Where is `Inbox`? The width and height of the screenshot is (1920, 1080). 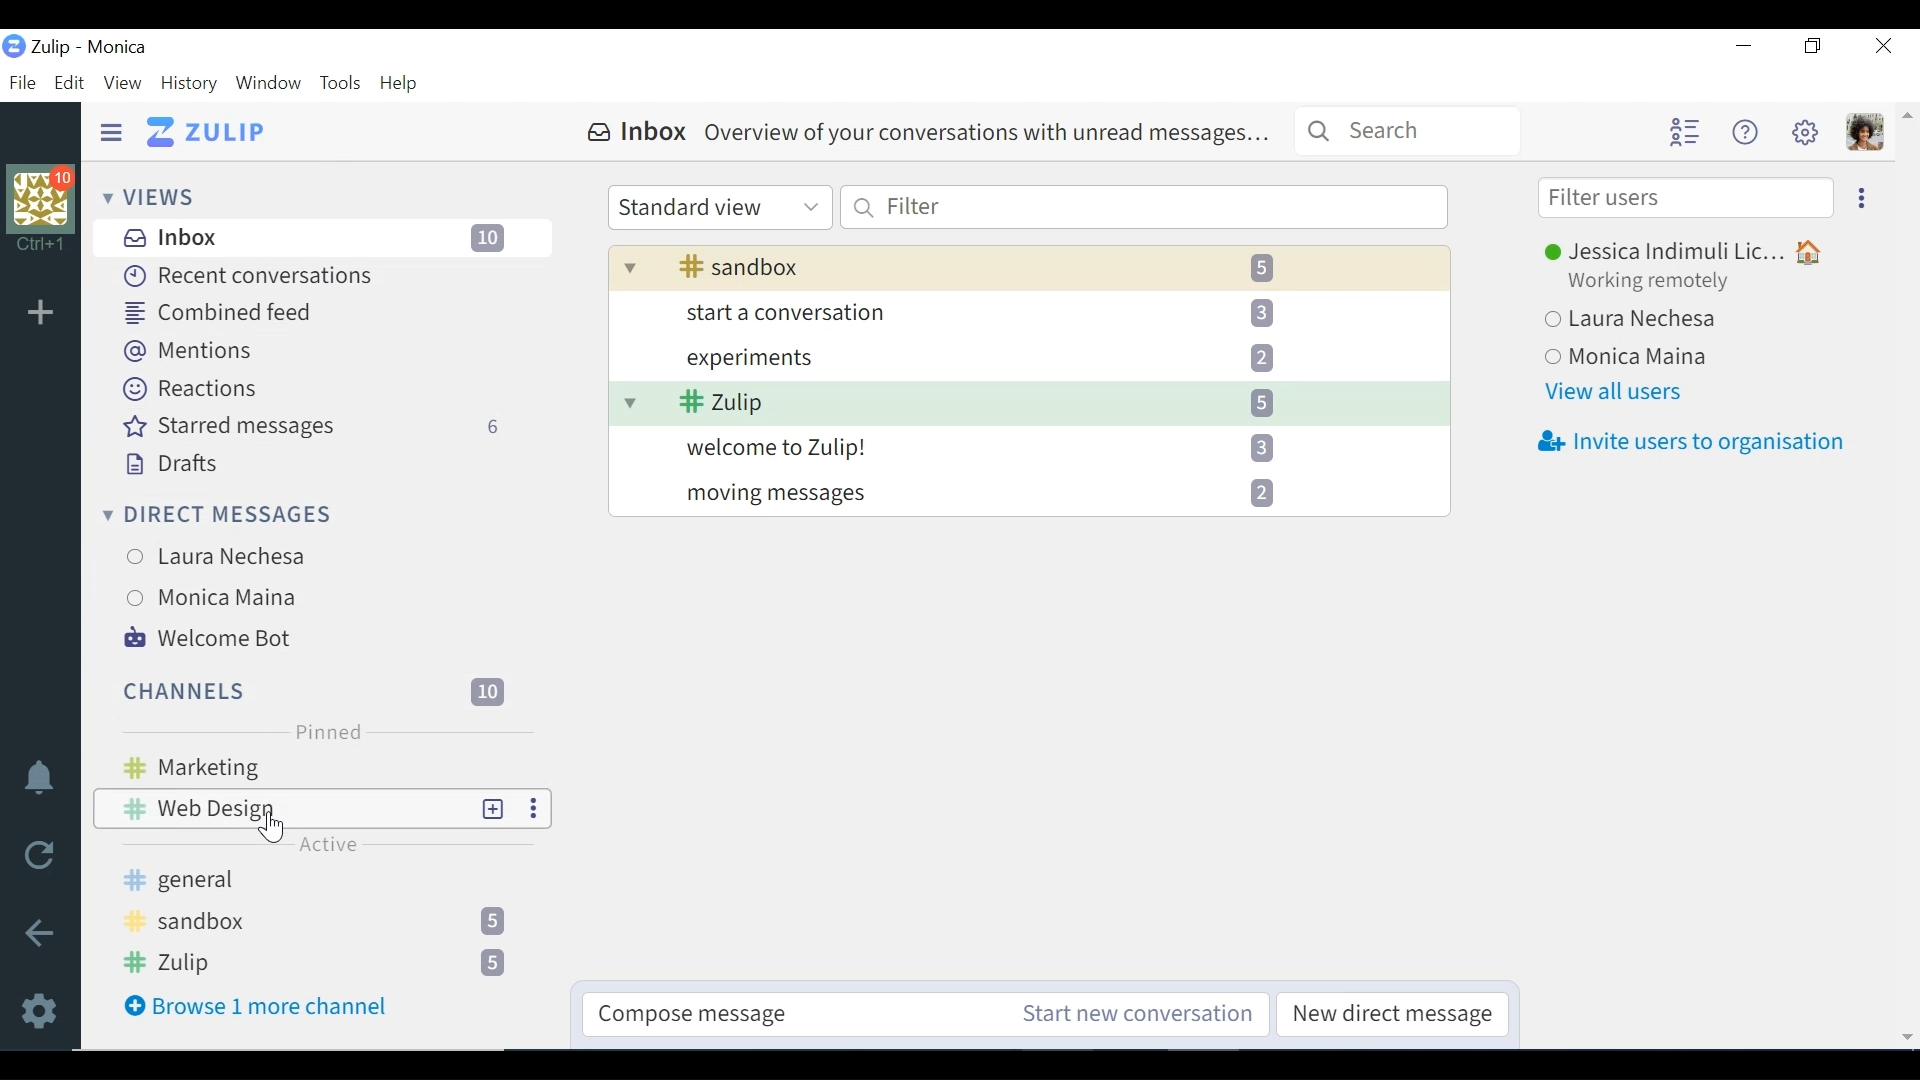 Inbox is located at coordinates (325, 237).